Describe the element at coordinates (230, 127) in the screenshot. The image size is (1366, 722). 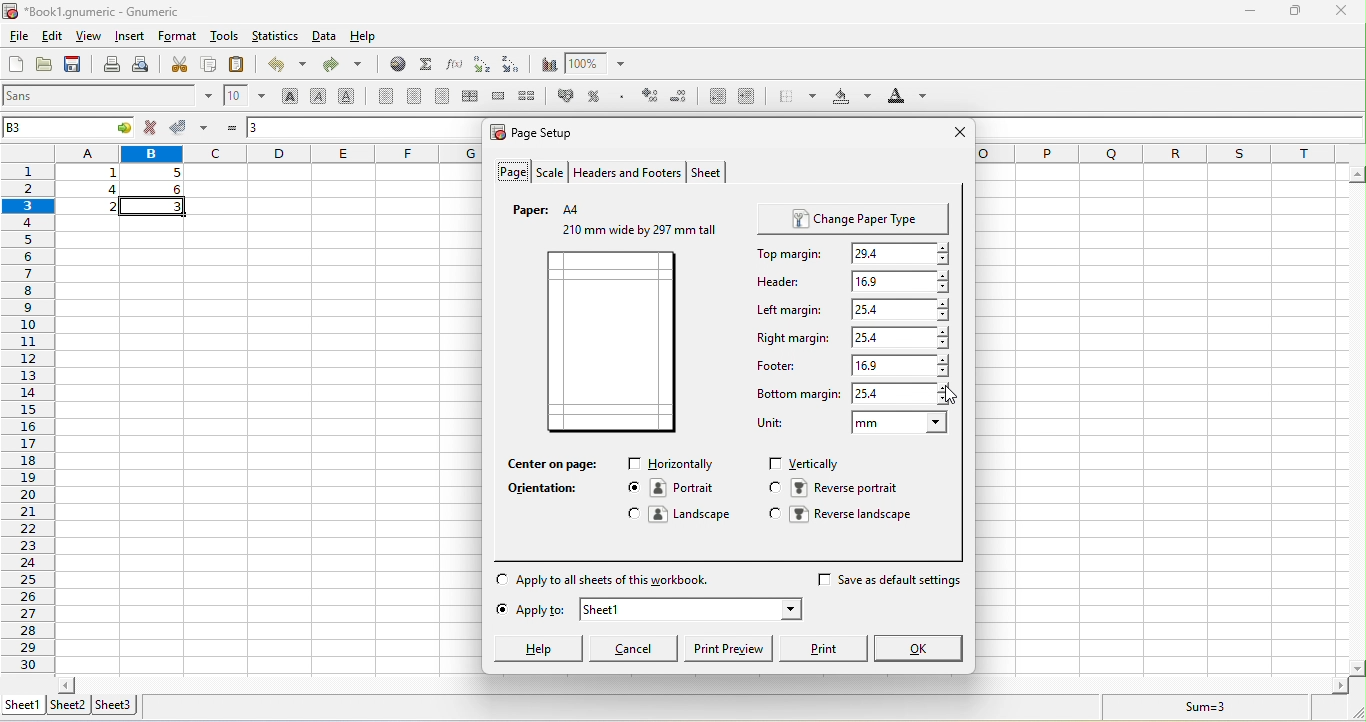
I see `formula` at that location.